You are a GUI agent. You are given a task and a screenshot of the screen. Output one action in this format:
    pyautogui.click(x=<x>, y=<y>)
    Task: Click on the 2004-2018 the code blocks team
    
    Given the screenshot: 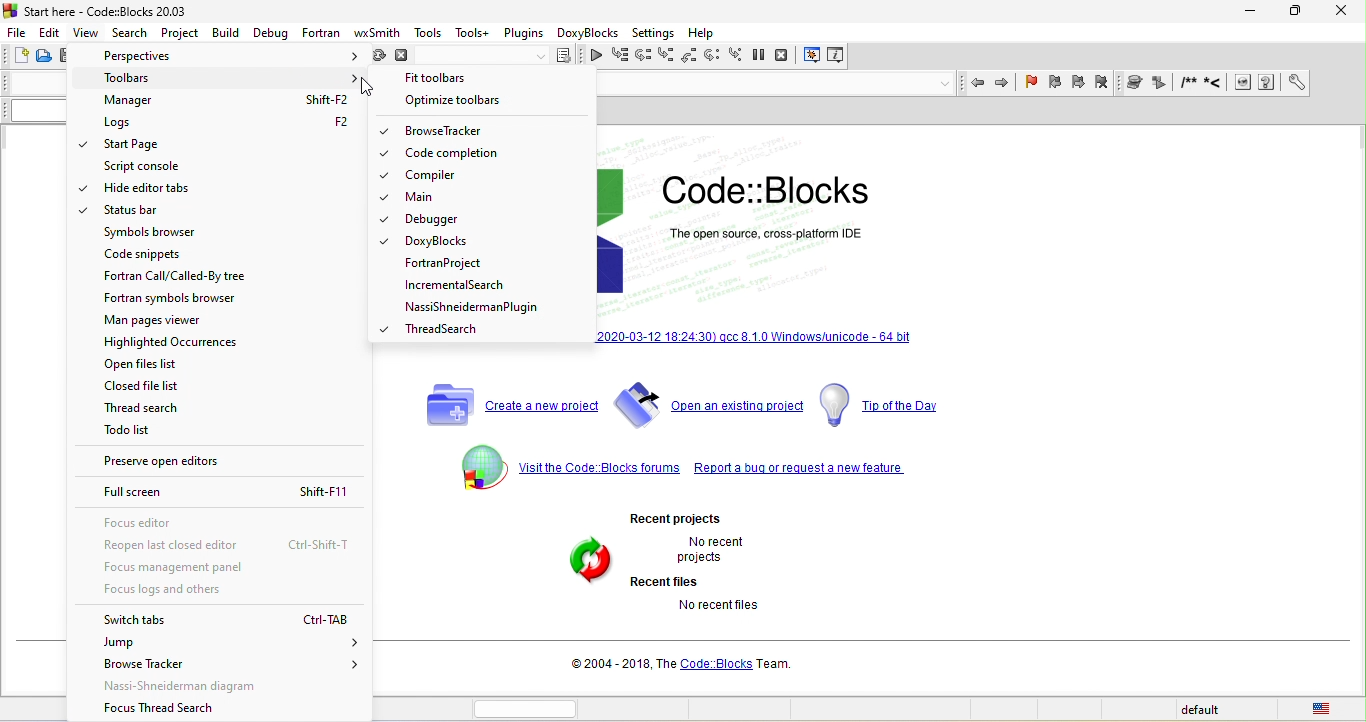 What is the action you would take?
    pyautogui.click(x=677, y=667)
    